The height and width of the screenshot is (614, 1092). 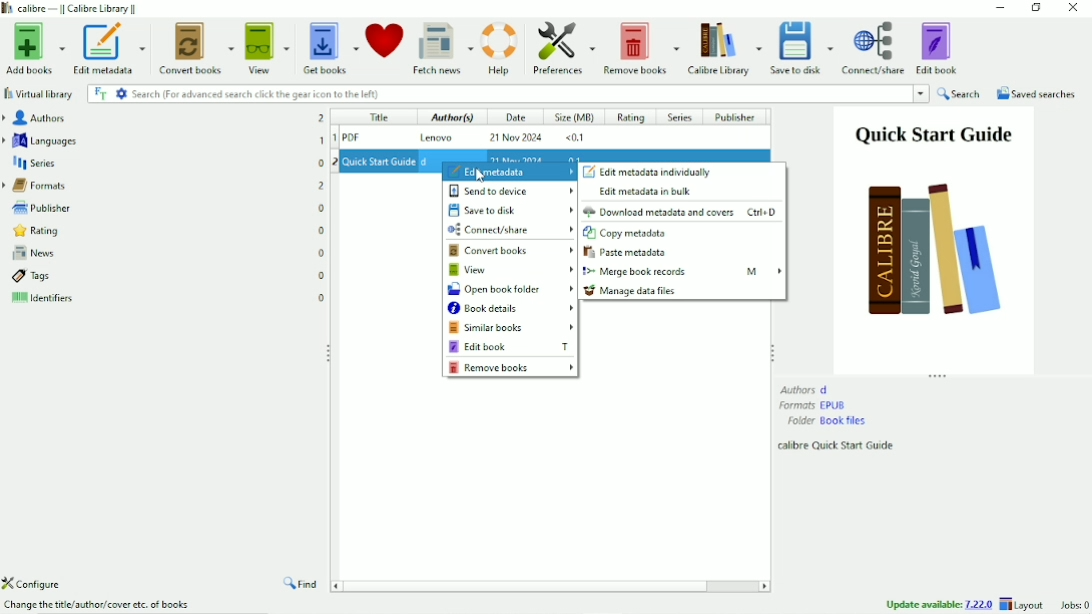 I want to click on cursor, so click(x=478, y=175).